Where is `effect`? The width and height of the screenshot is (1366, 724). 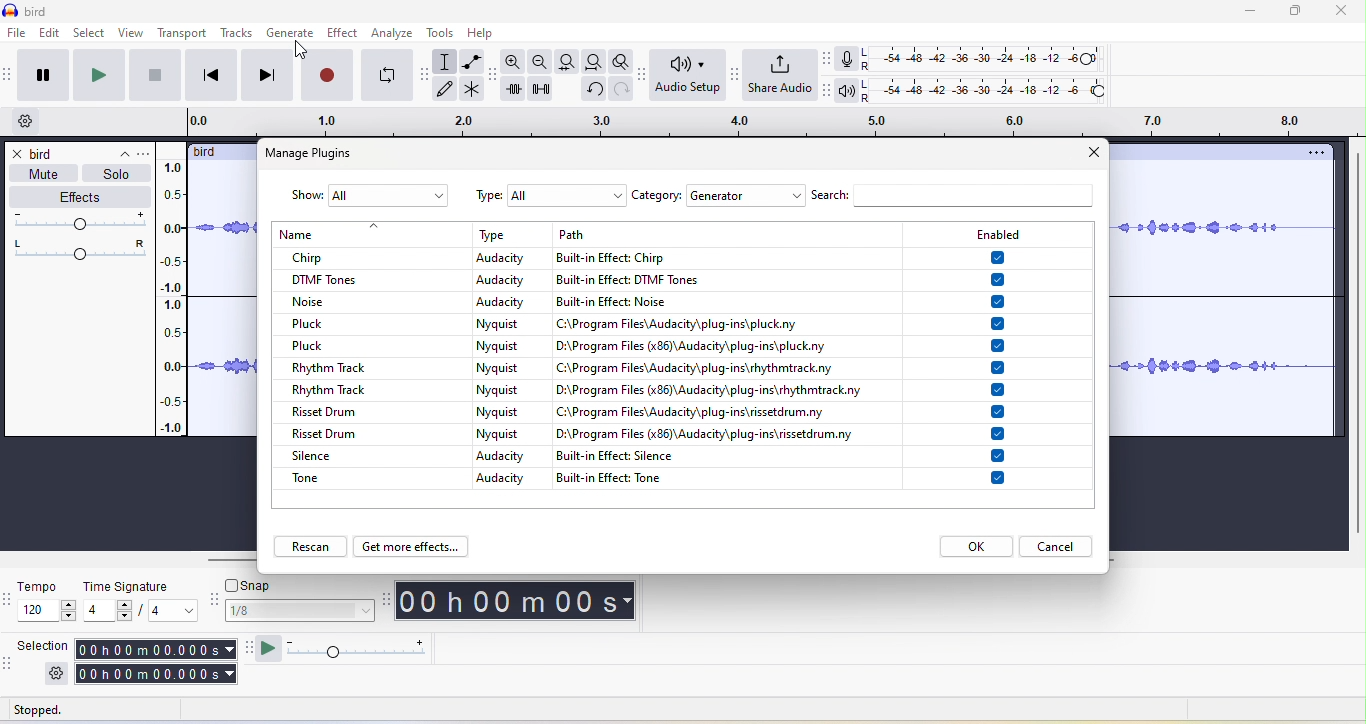
effect is located at coordinates (77, 197).